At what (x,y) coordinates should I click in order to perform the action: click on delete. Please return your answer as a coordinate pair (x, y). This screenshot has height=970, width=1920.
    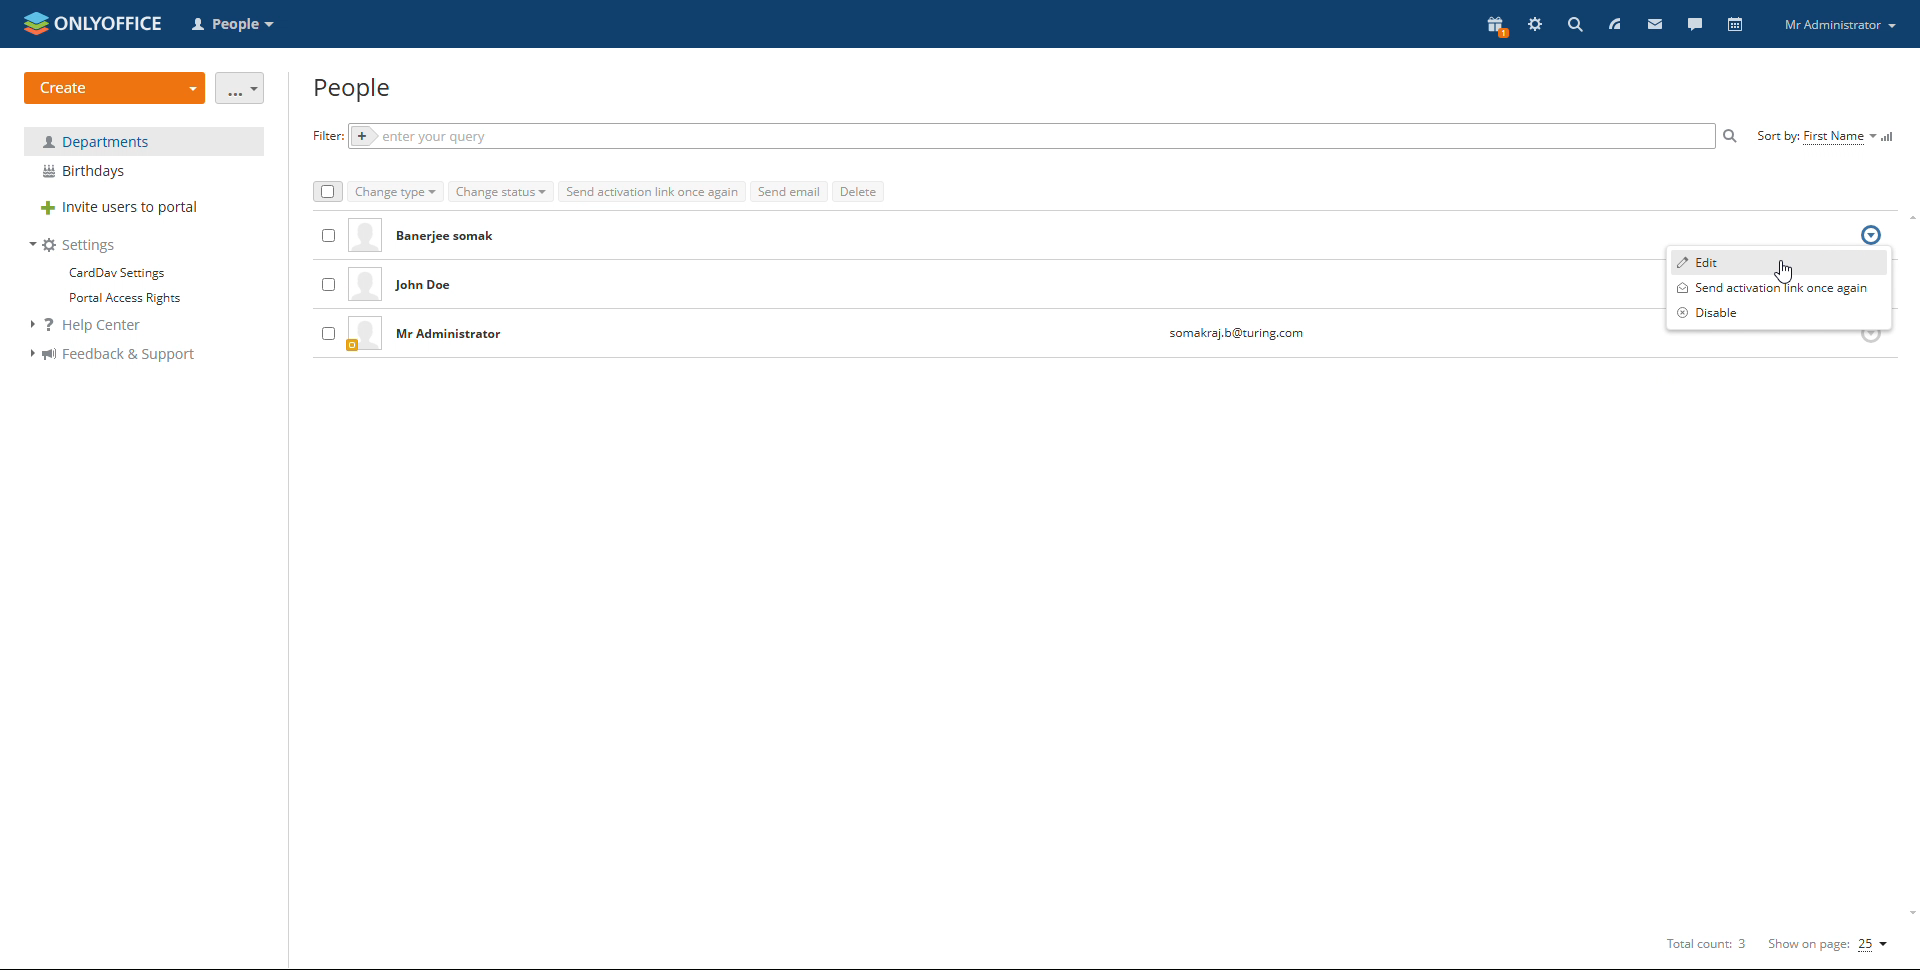
    Looking at the image, I should click on (858, 191).